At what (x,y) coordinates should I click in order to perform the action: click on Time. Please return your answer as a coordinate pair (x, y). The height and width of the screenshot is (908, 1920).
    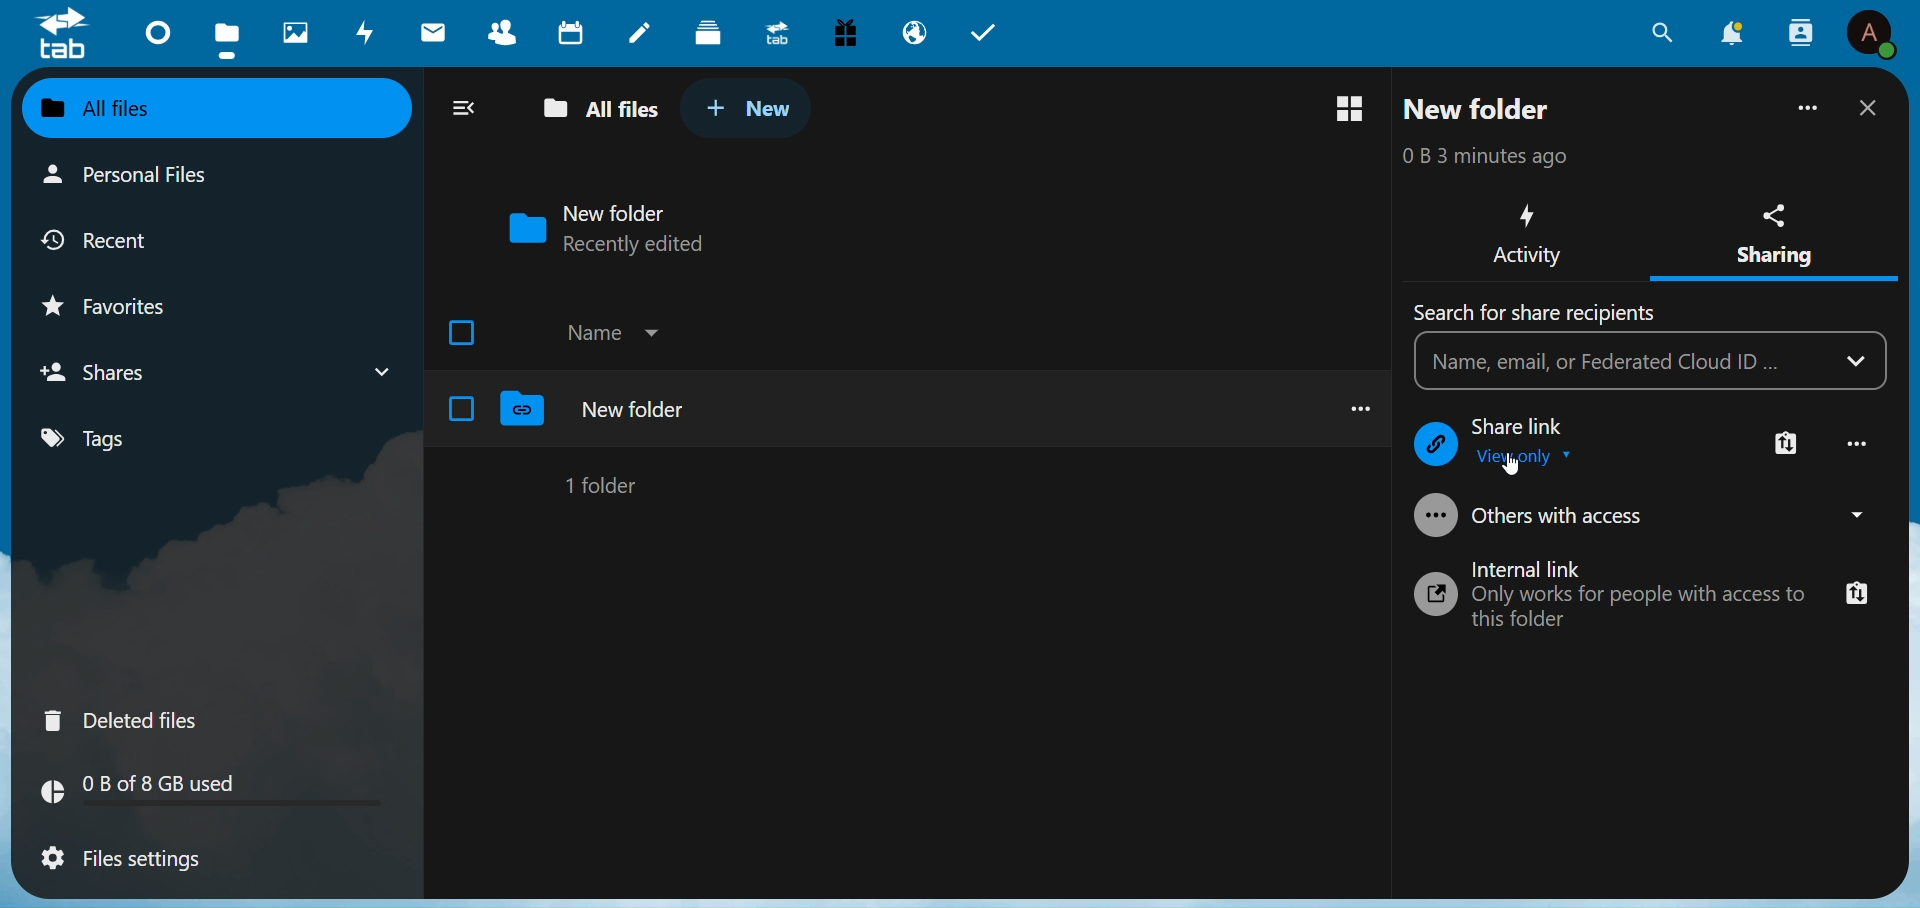
    Looking at the image, I should click on (1511, 156).